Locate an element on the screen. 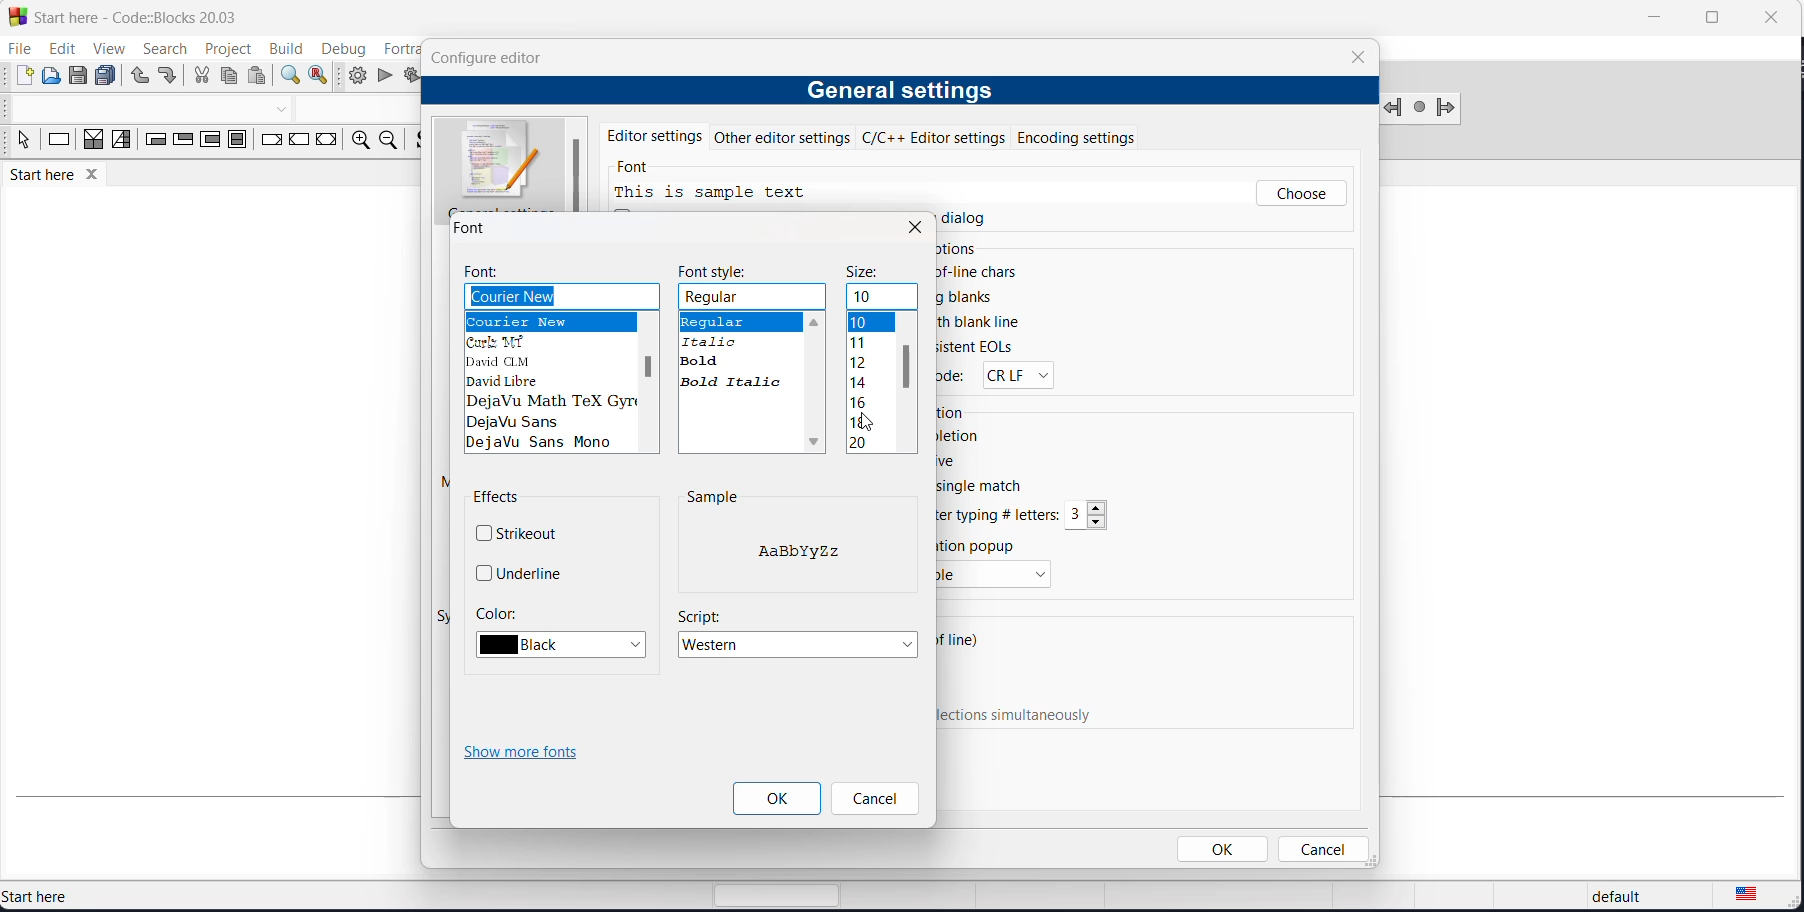 Image resolution: width=1804 pixels, height=912 pixels. scrollbar is located at coordinates (647, 367).